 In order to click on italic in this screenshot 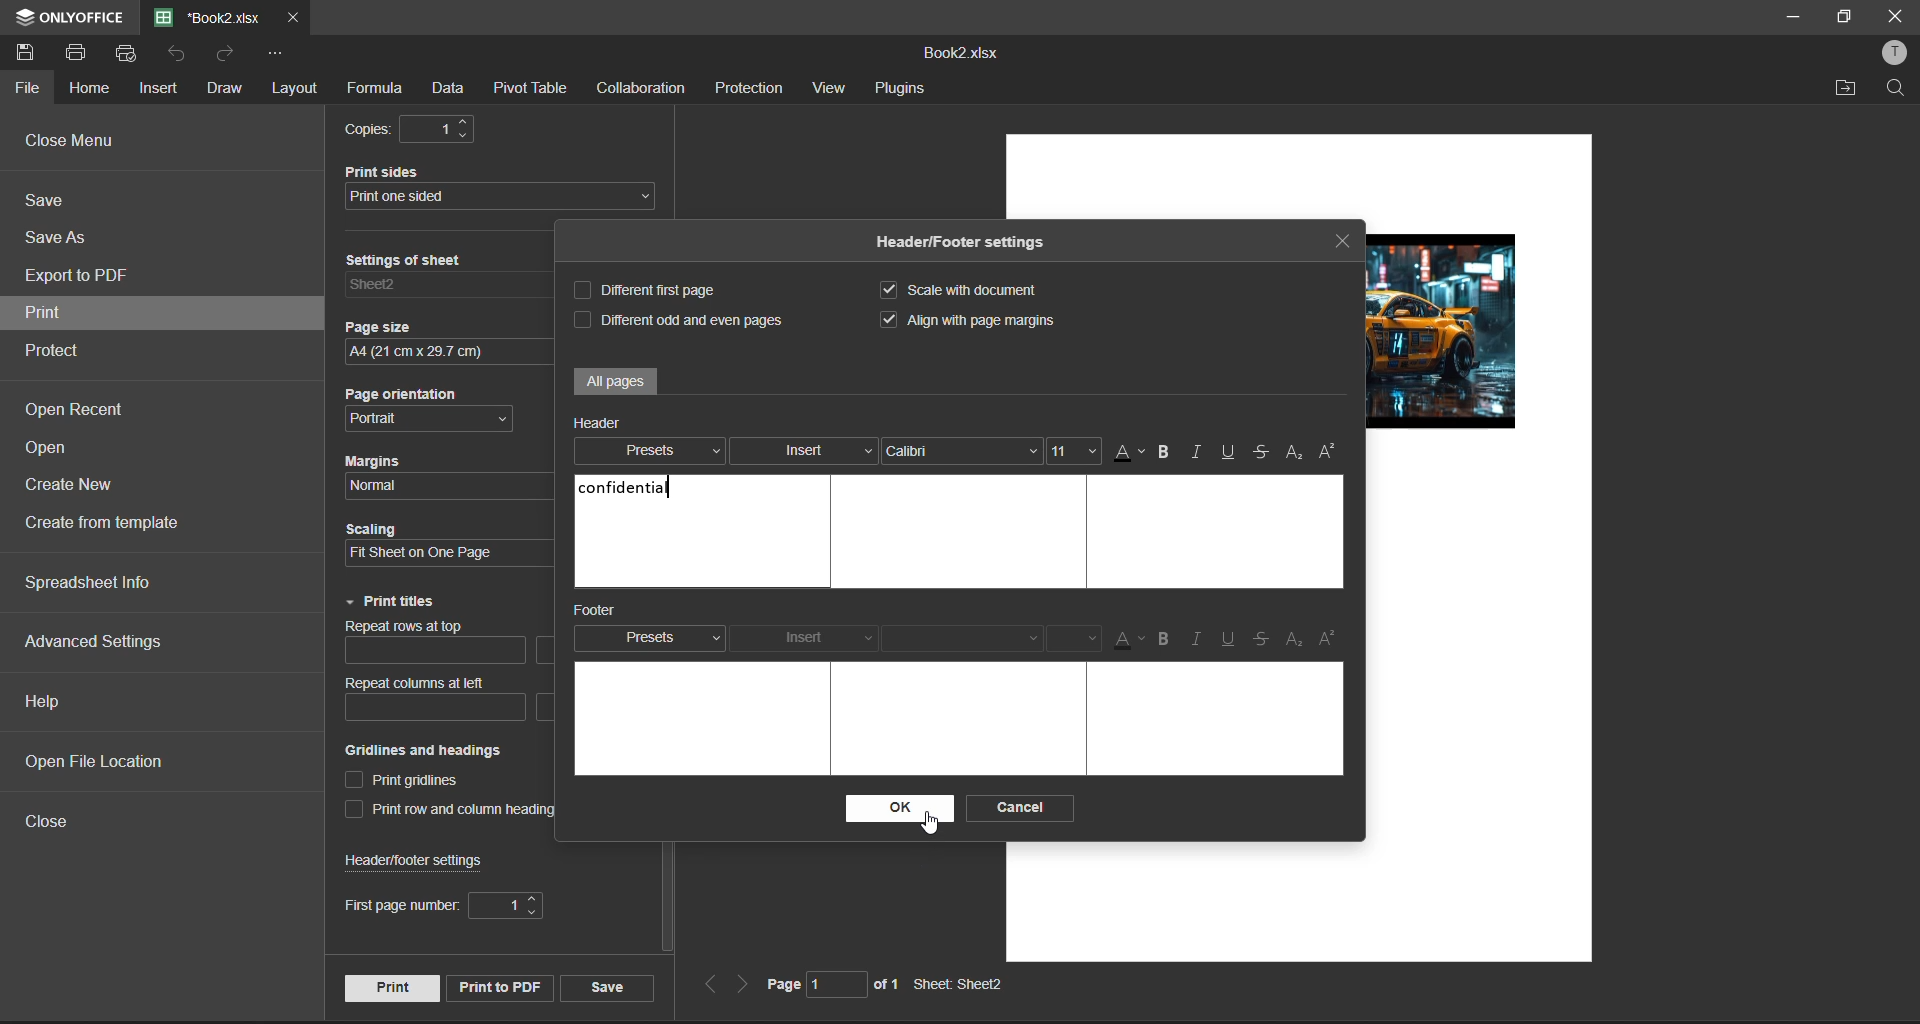, I will do `click(1201, 638)`.